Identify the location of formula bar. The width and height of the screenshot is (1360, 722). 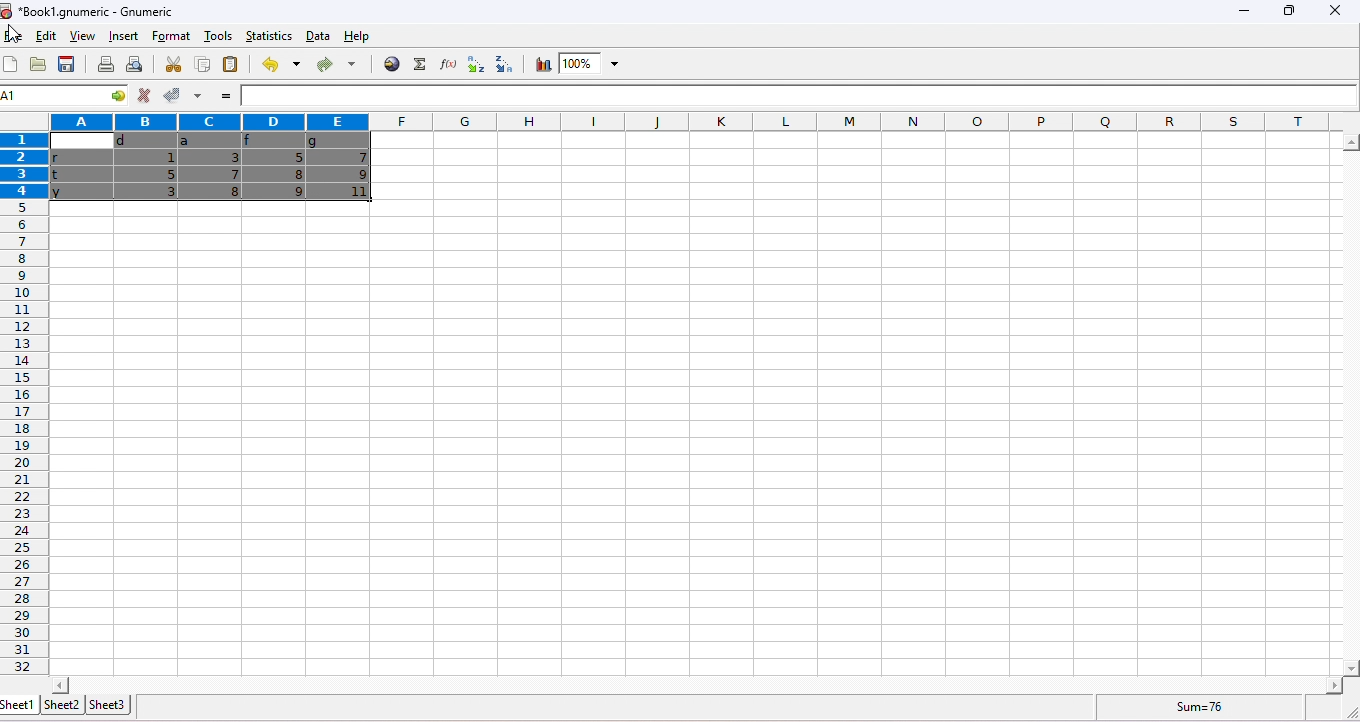
(800, 96).